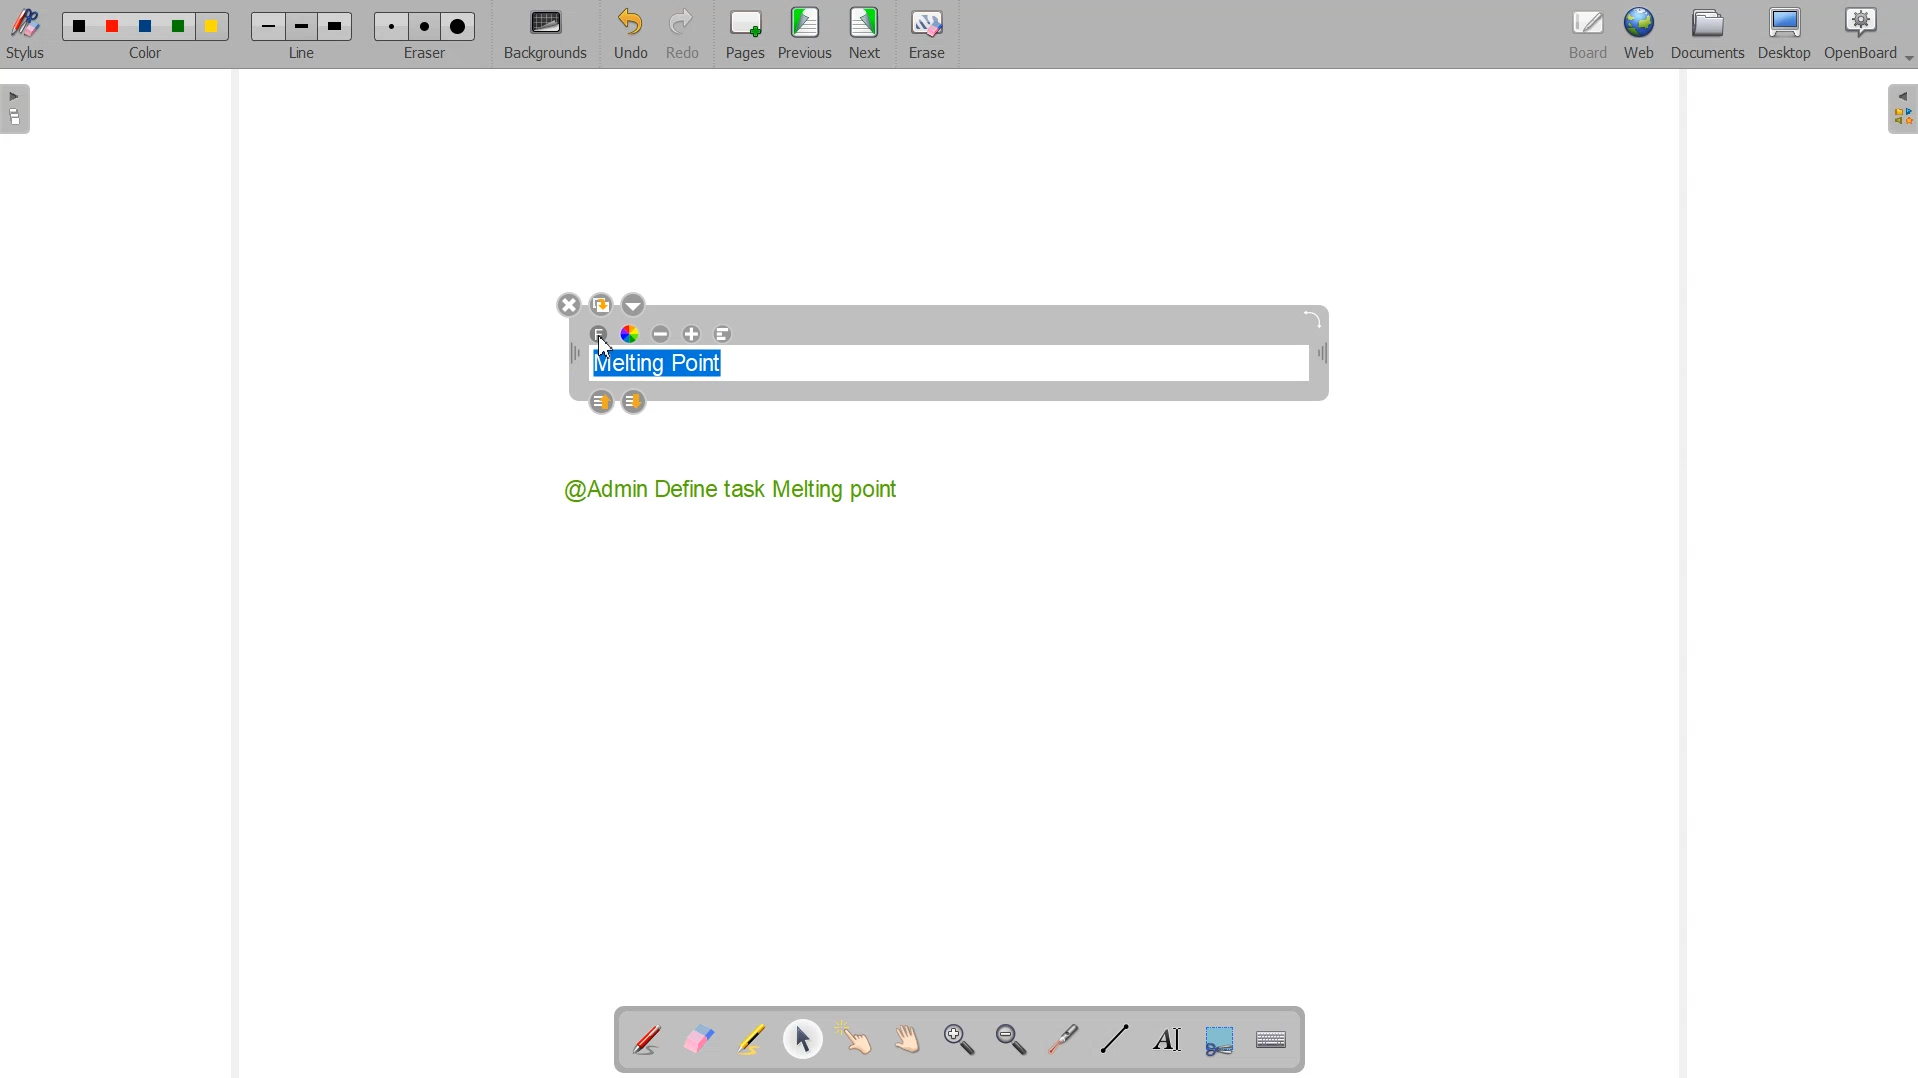  Describe the element at coordinates (1162, 1037) in the screenshot. I see `Write text` at that location.